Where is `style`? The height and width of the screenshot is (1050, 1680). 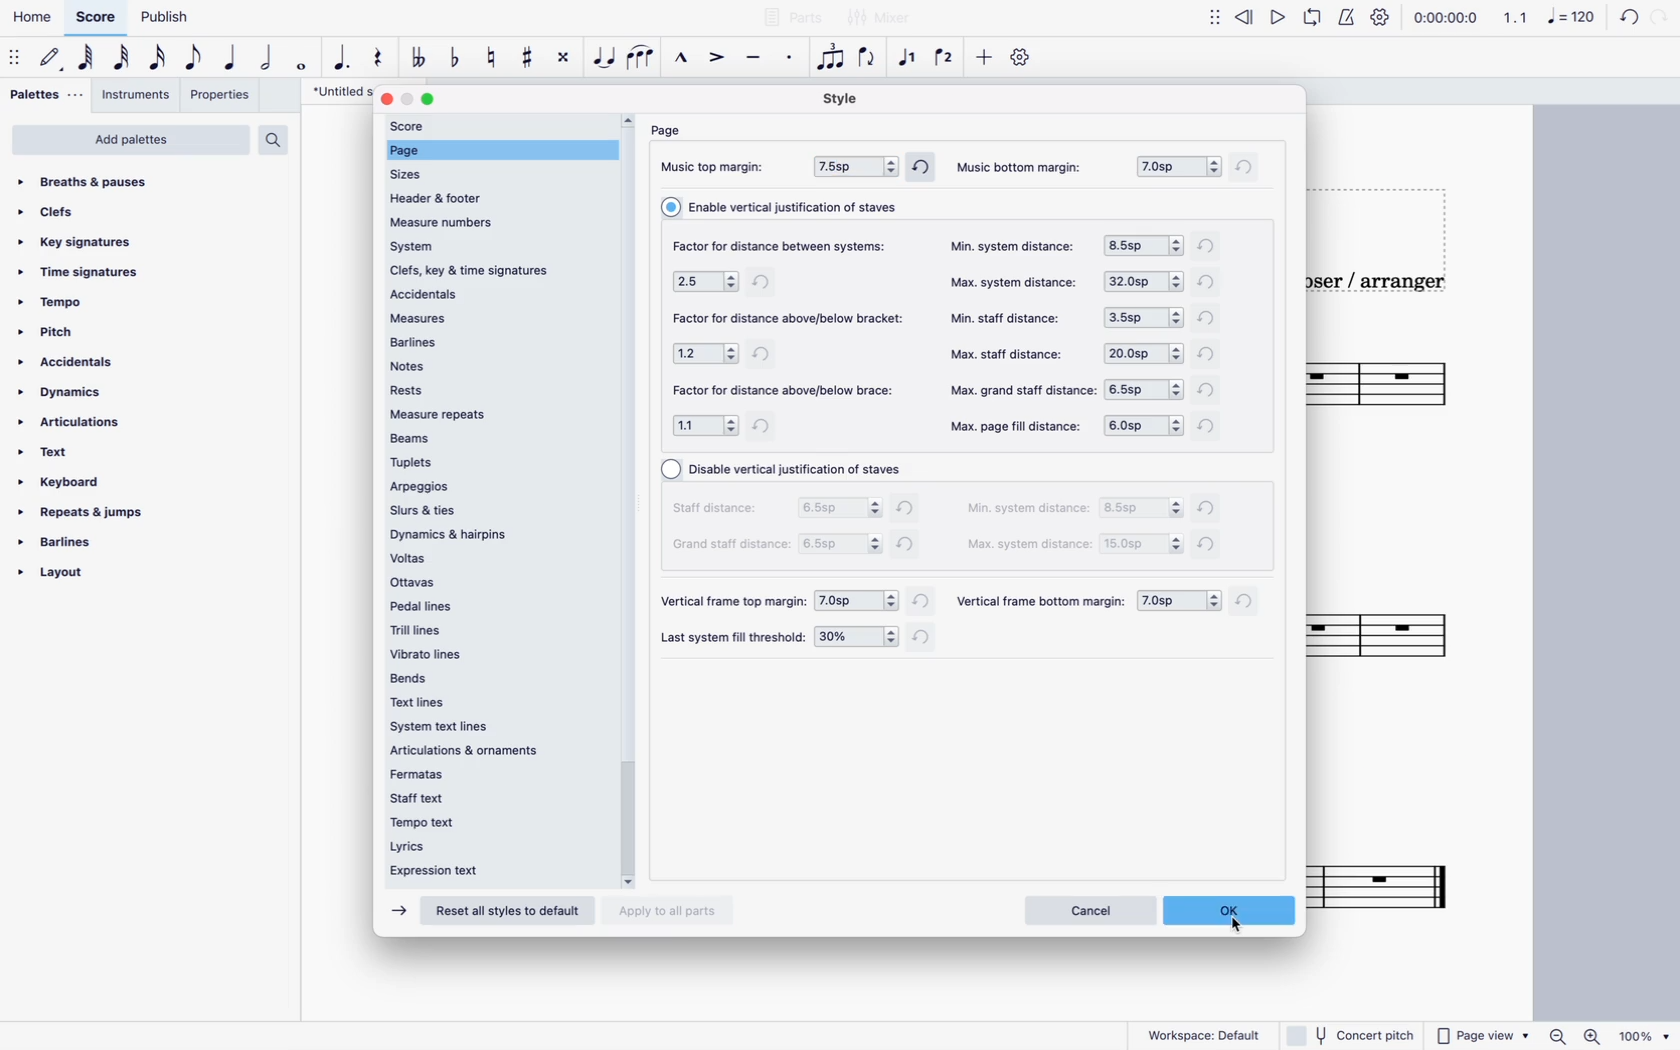
style is located at coordinates (846, 98).